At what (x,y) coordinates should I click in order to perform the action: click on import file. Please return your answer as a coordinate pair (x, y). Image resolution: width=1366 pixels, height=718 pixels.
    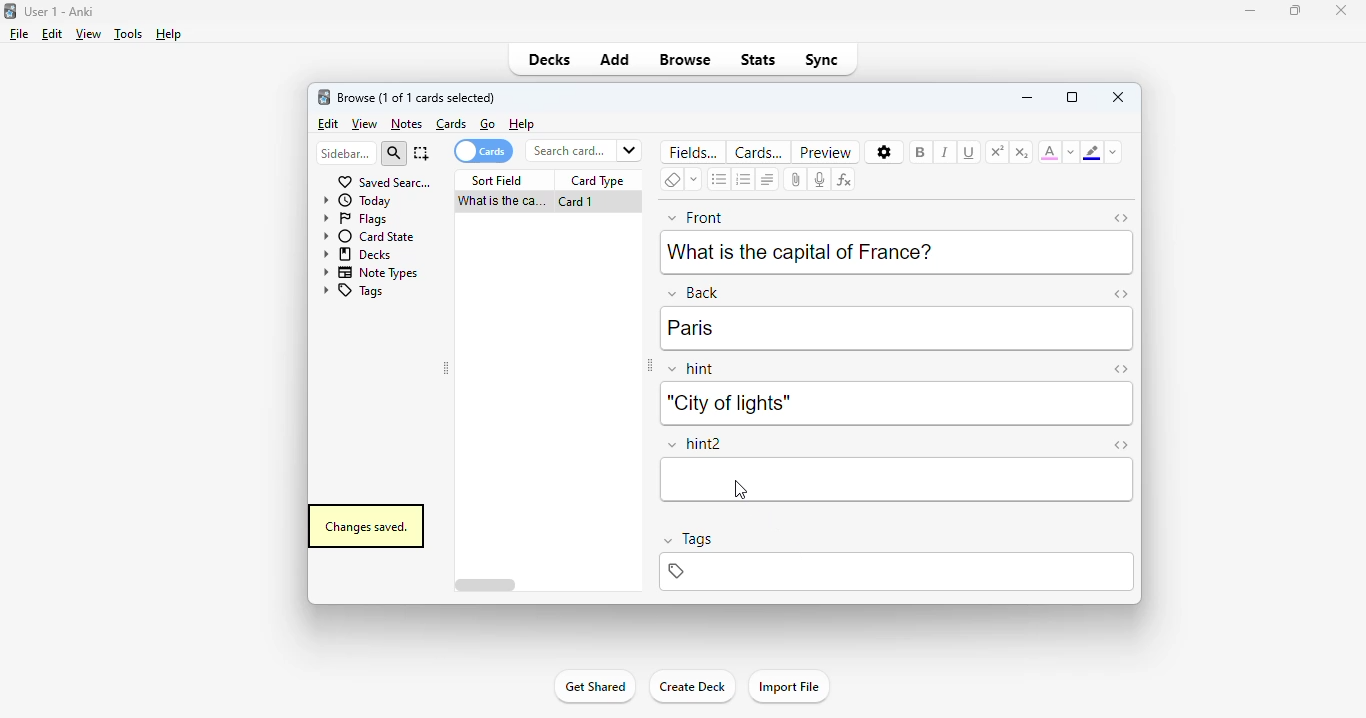
    Looking at the image, I should click on (788, 687).